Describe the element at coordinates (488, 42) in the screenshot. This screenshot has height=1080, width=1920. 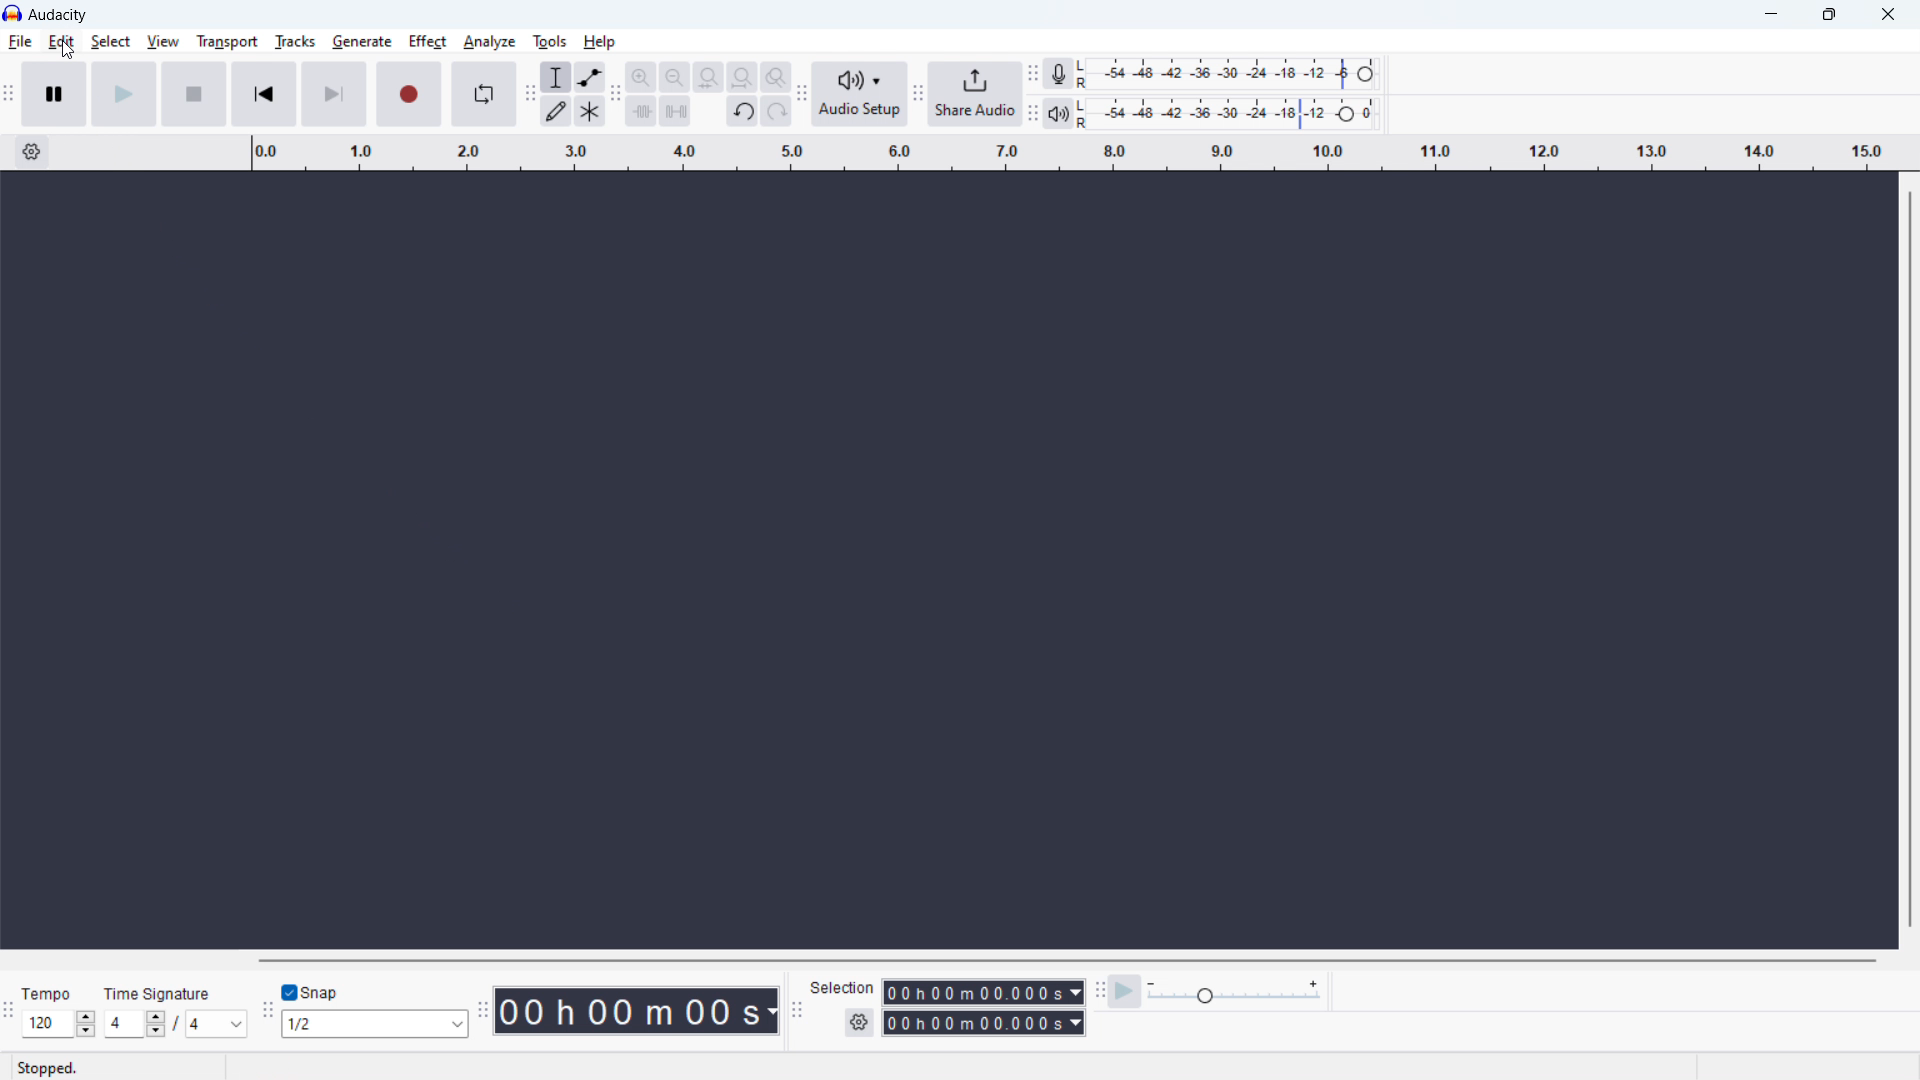
I see `analyze` at that location.